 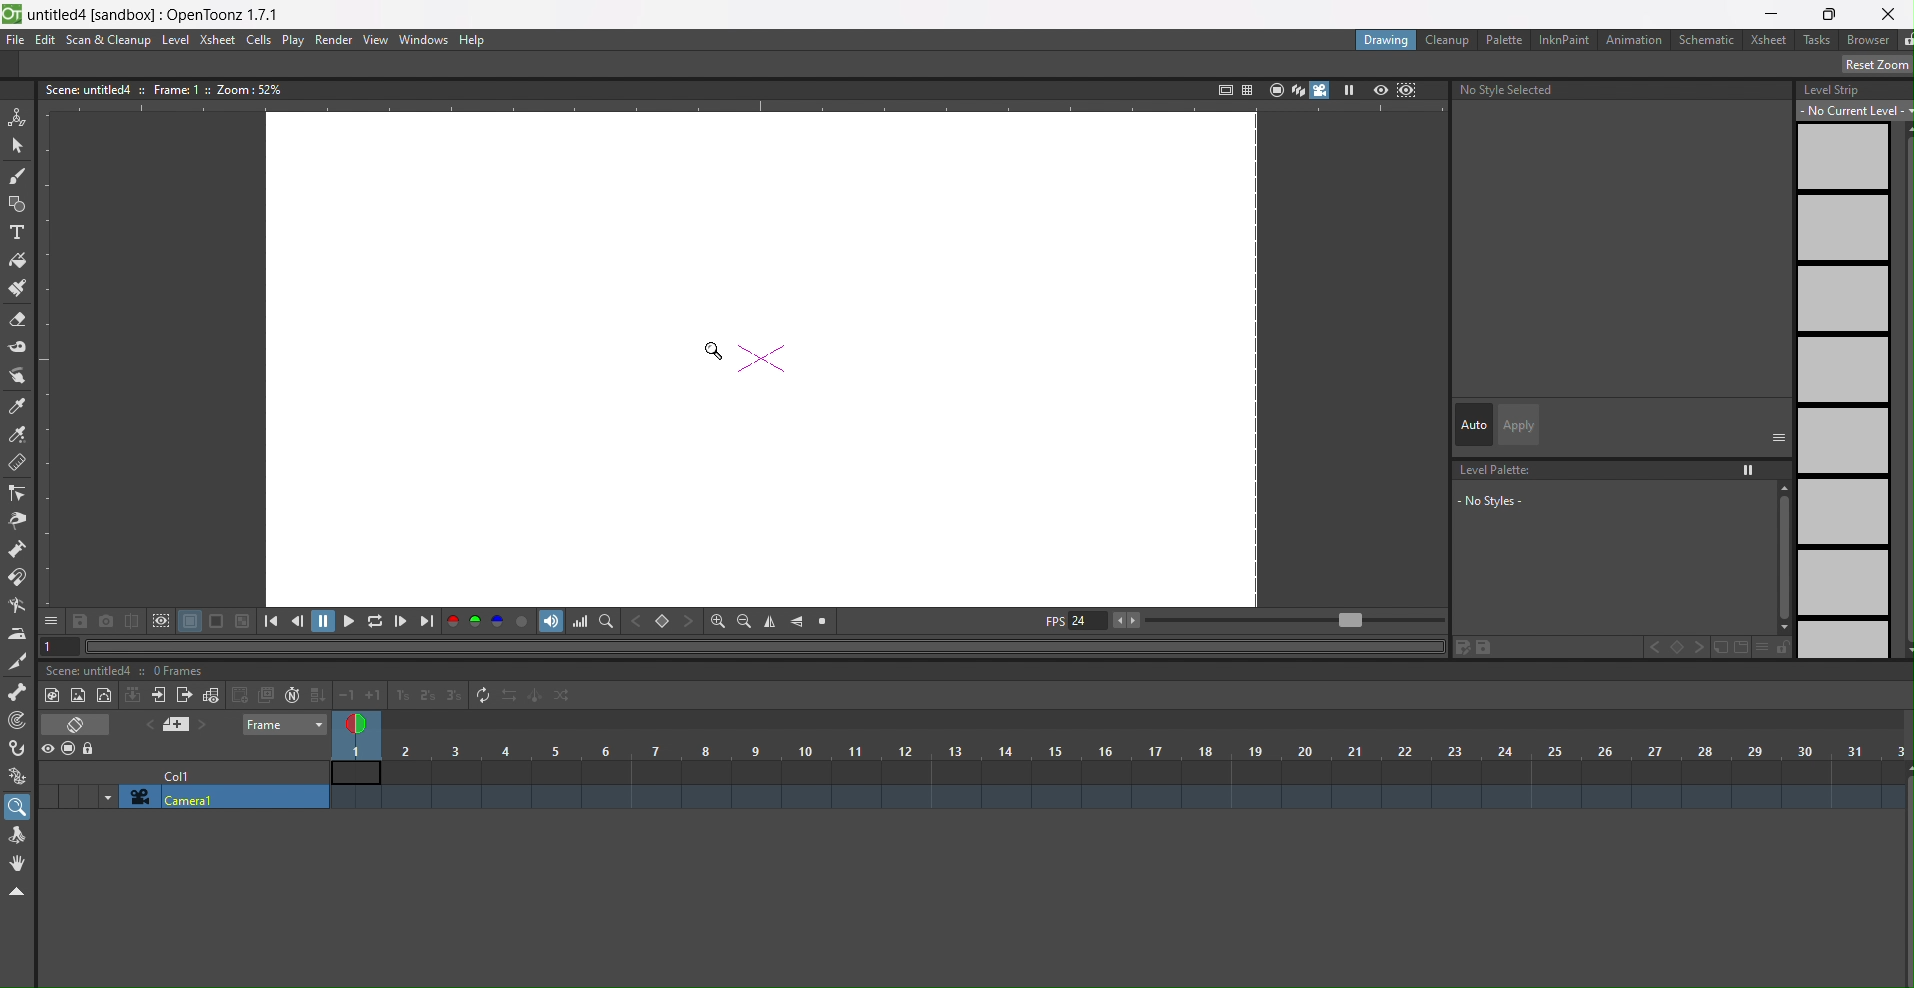 I want to click on file, so click(x=16, y=39).